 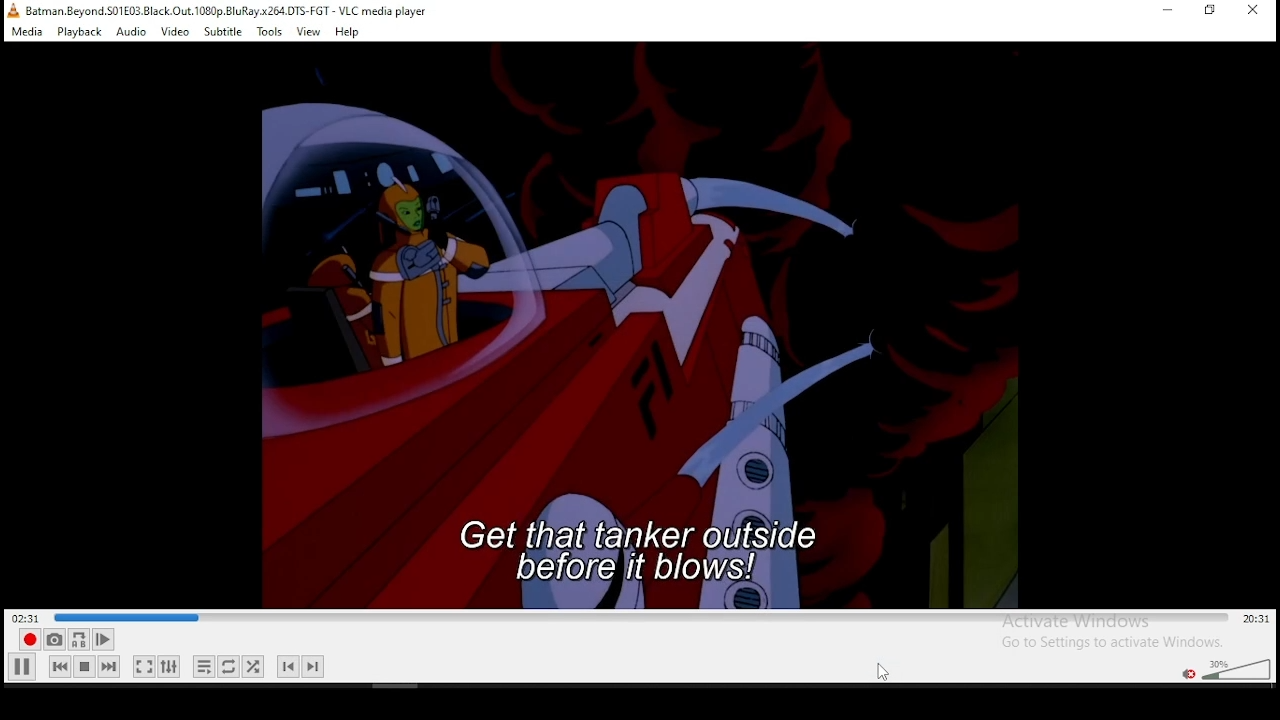 What do you see at coordinates (103, 639) in the screenshot?
I see `frame by frame` at bounding box center [103, 639].